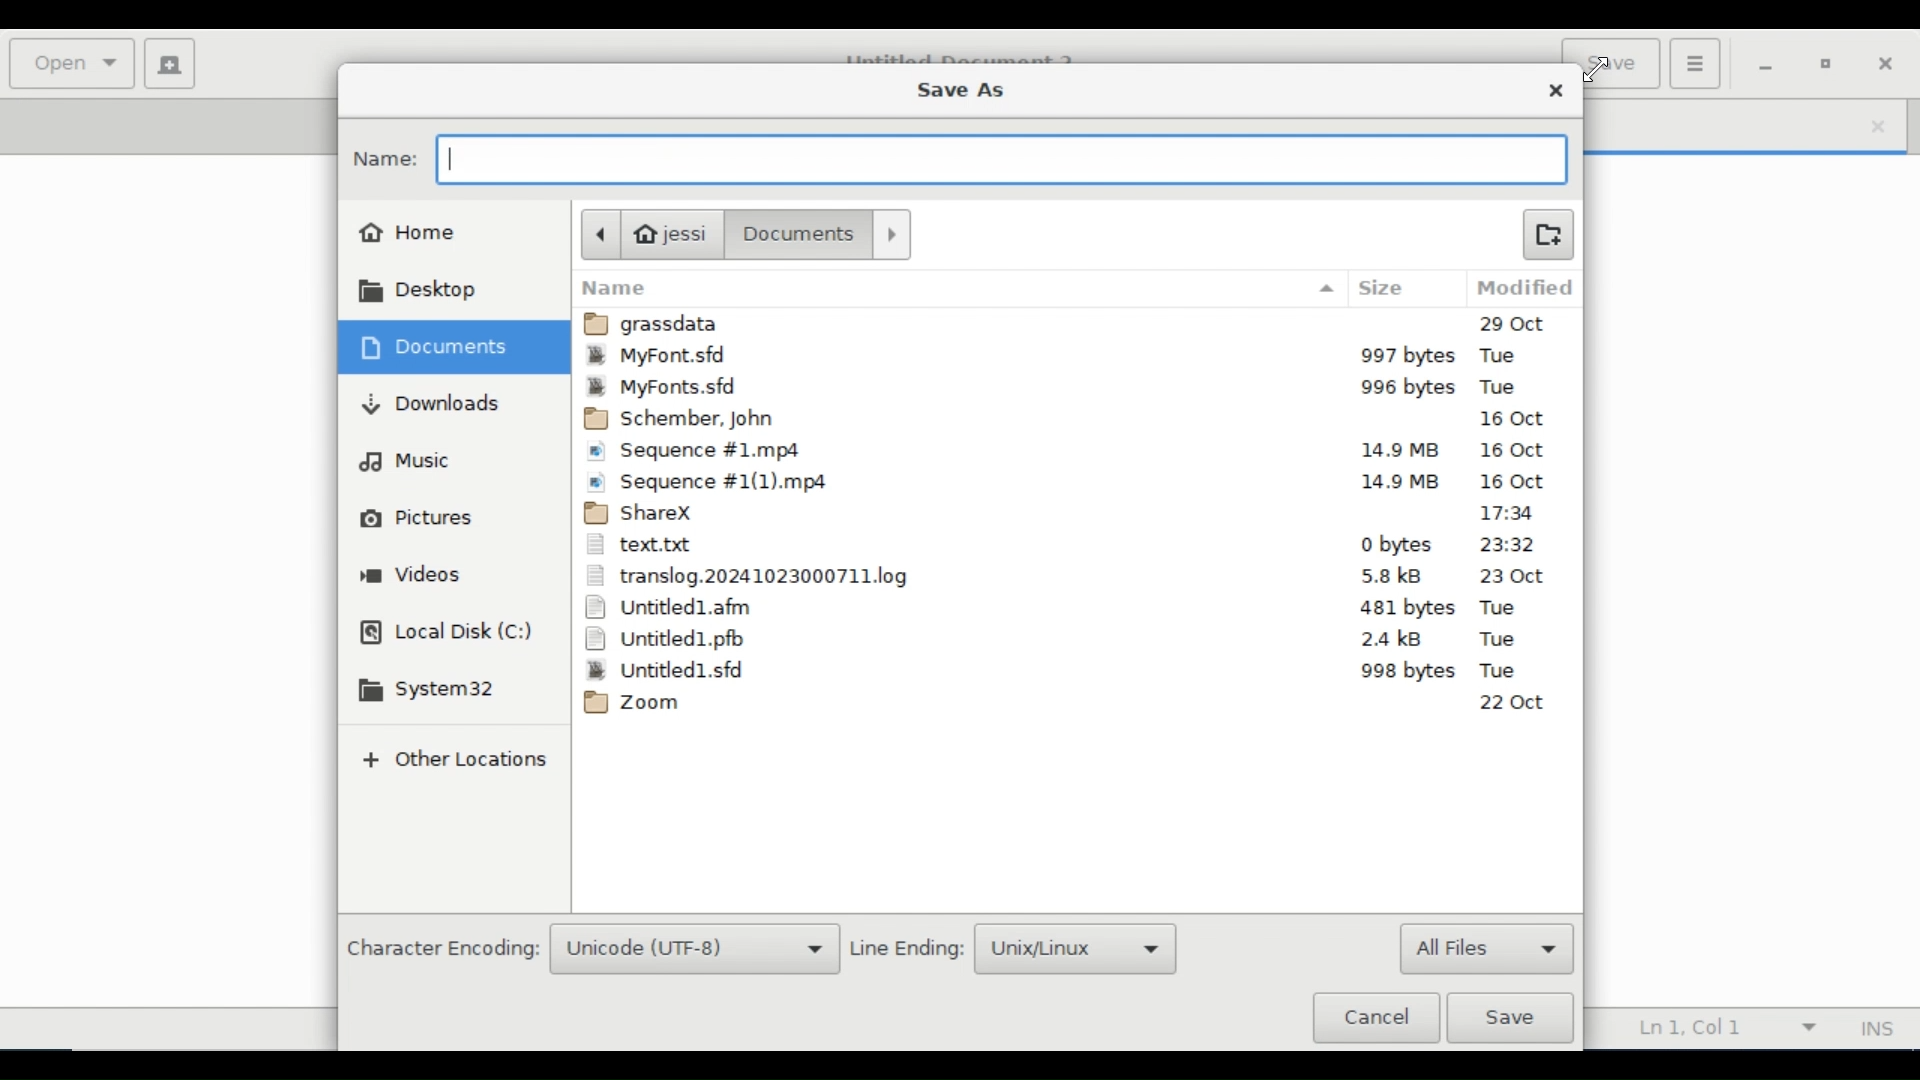 Image resolution: width=1920 pixels, height=1080 pixels. I want to click on Create Folder, so click(1547, 233).